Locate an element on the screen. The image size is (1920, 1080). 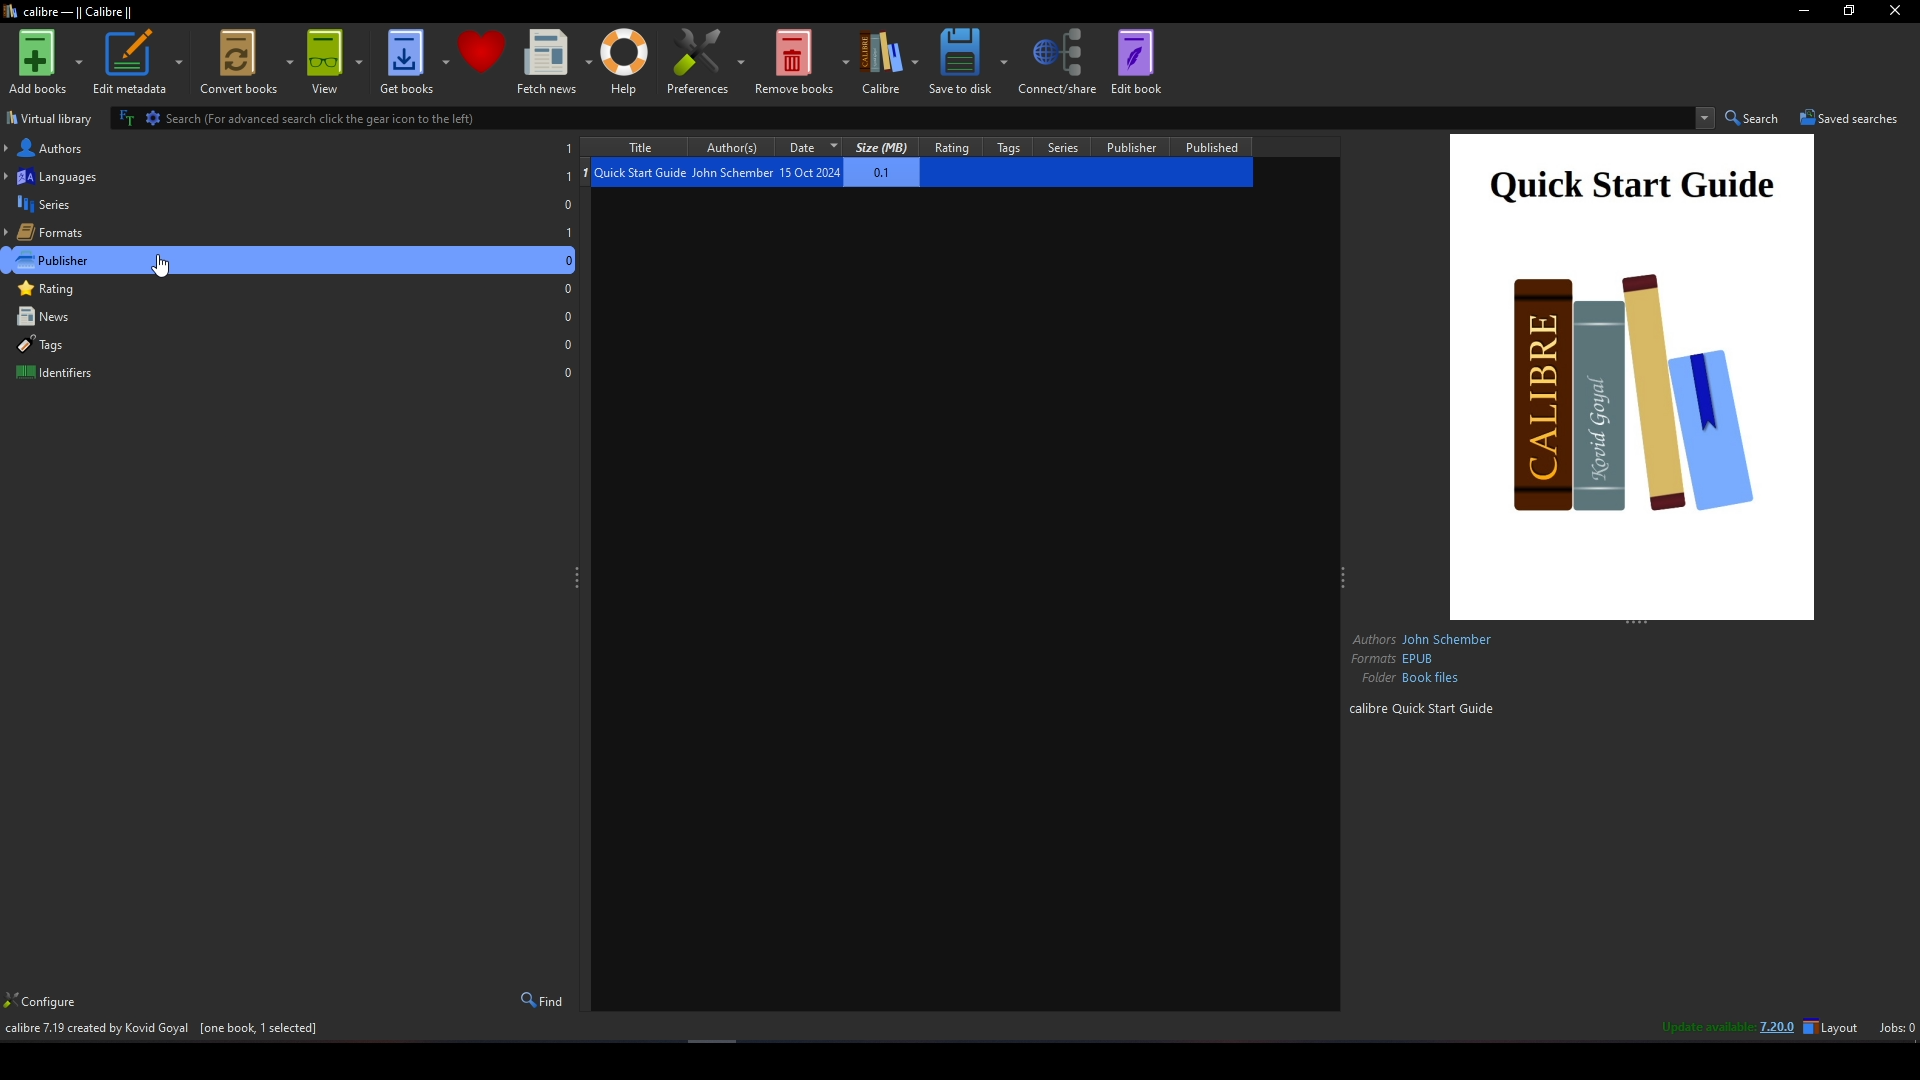
Fetch news is located at coordinates (553, 62).